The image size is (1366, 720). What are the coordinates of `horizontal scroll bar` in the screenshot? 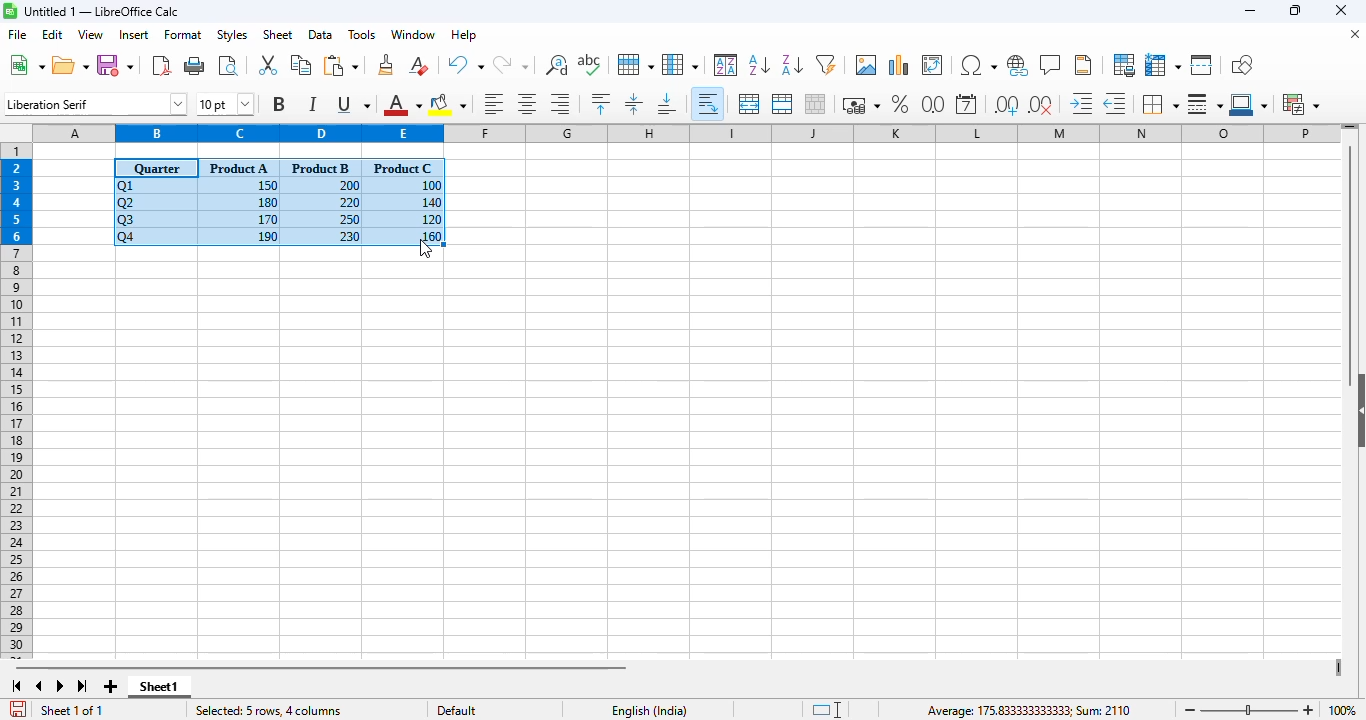 It's located at (320, 667).